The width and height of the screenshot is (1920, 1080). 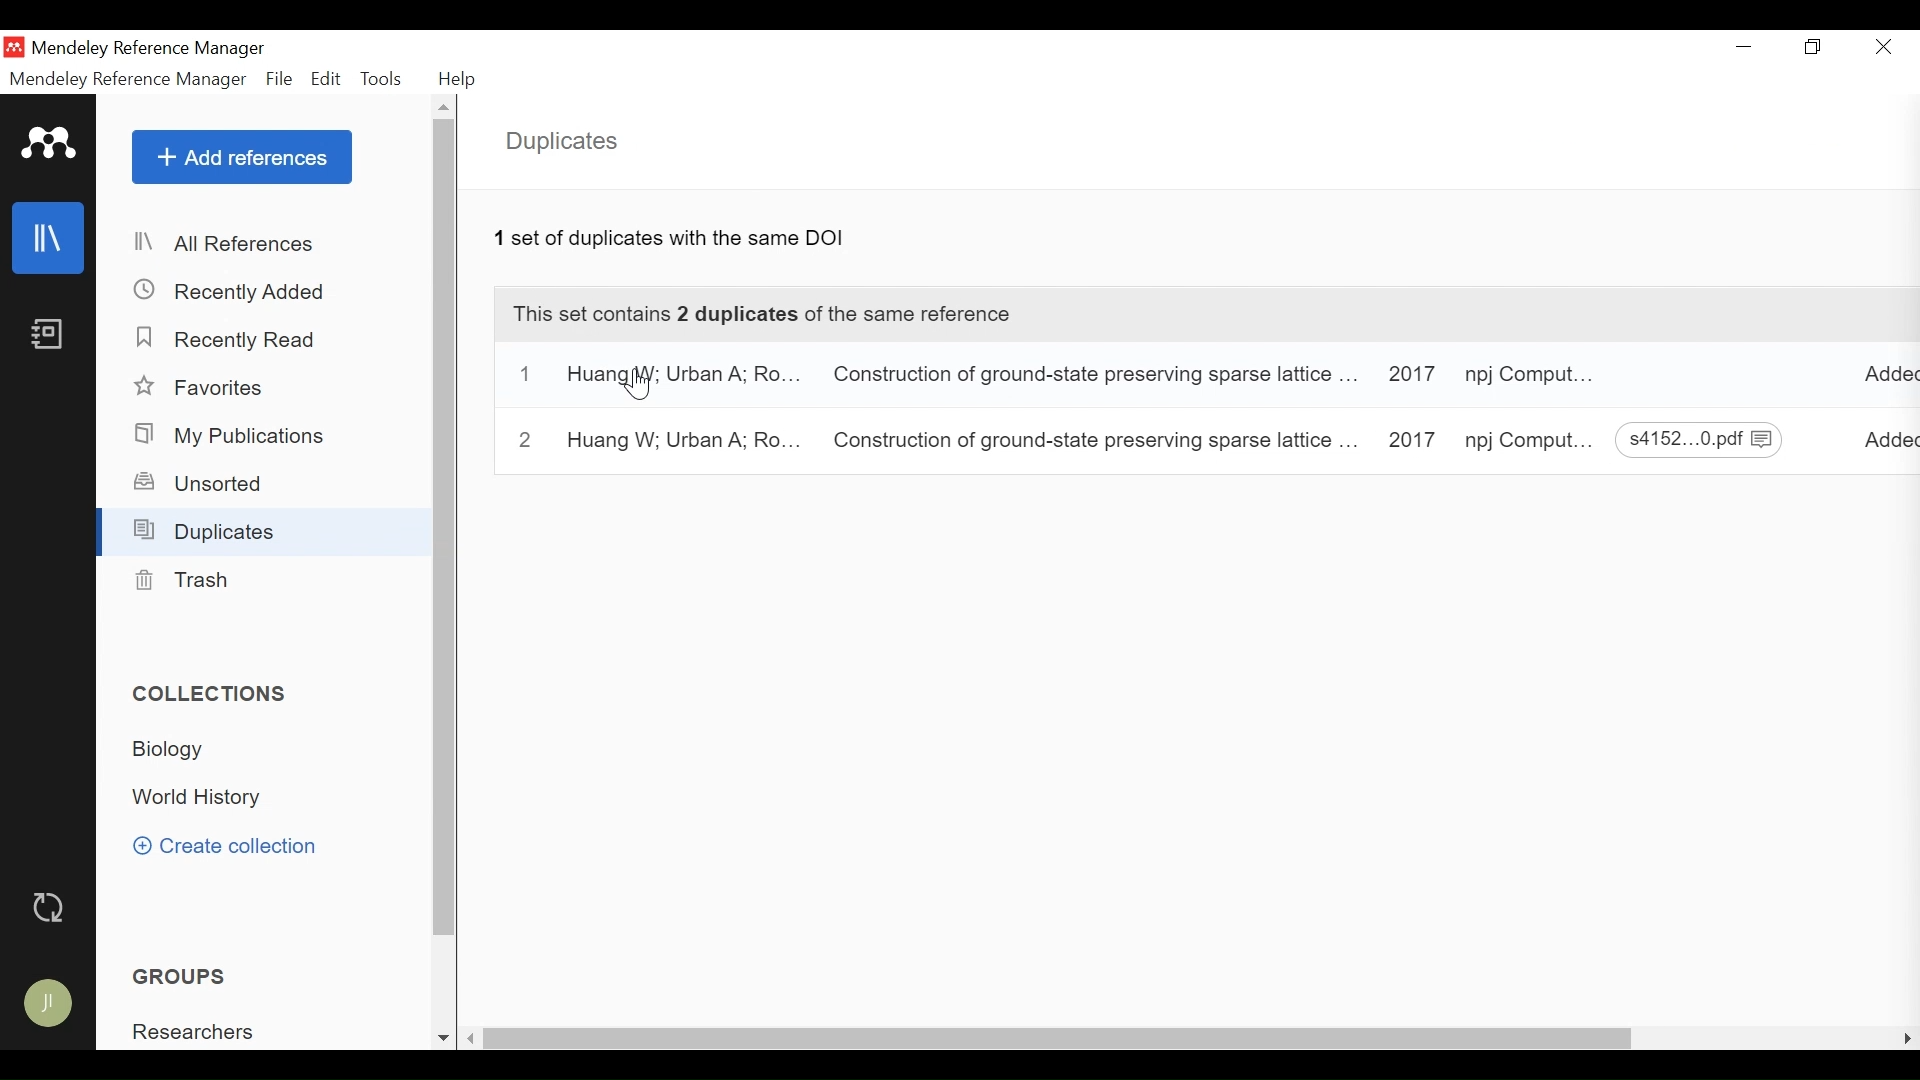 What do you see at coordinates (328, 79) in the screenshot?
I see `Edit` at bounding box center [328, 79].